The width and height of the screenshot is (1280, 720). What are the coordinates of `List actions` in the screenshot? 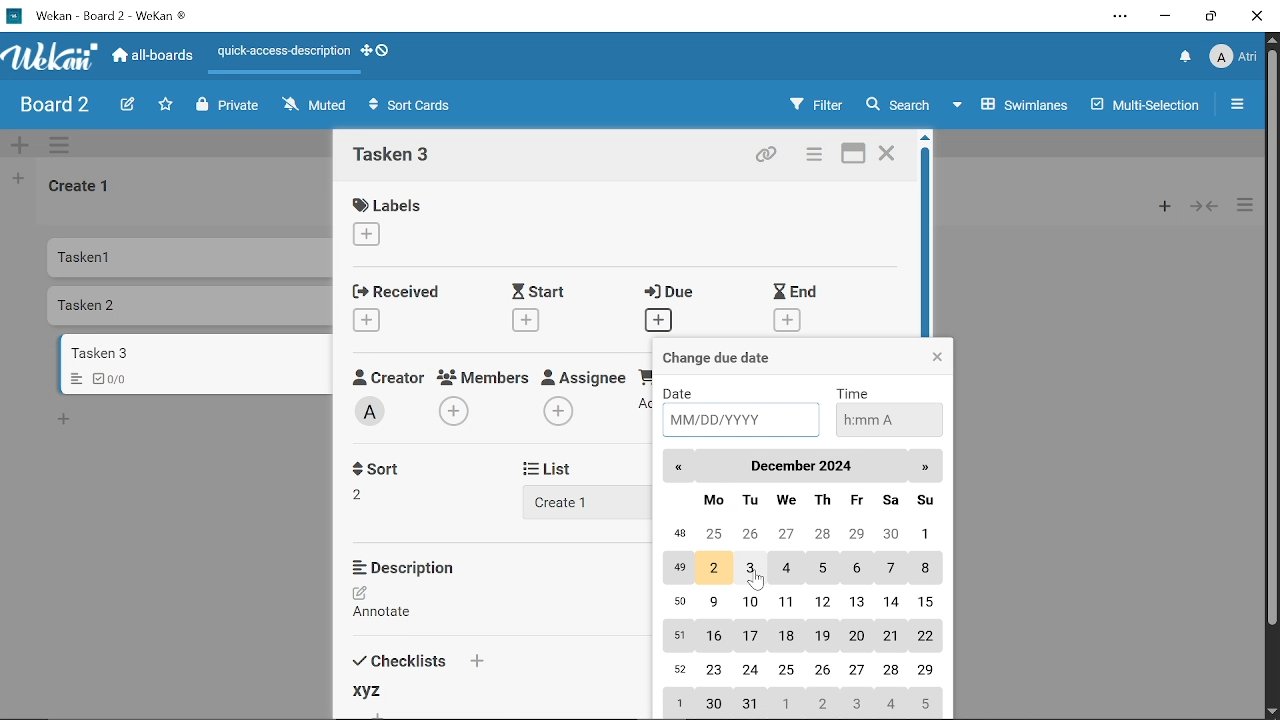 It's located at (1247, 206).